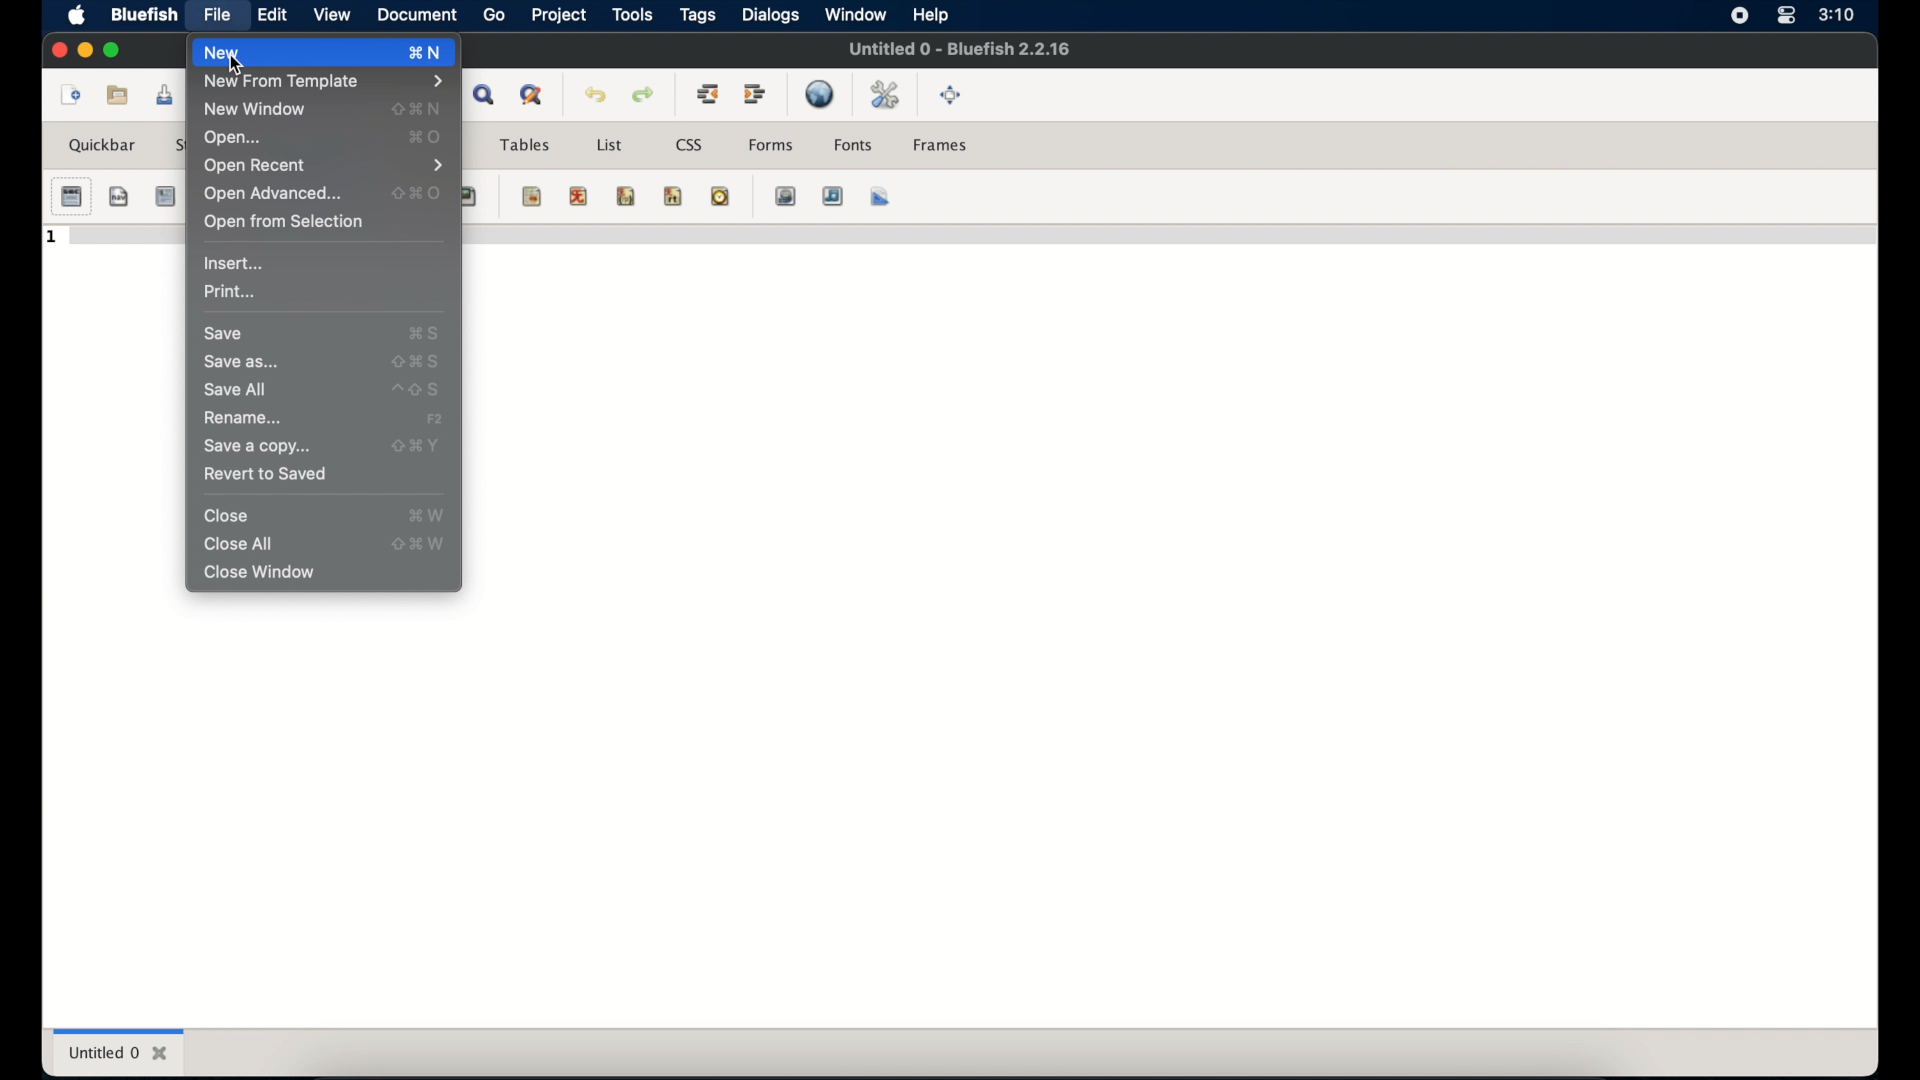 This screenshot has height=1080, width=1920. What do you see at coordinates (1740, 17) in the screenshot?
I see `screen recorder icon` at bounding box center [1740, 17].